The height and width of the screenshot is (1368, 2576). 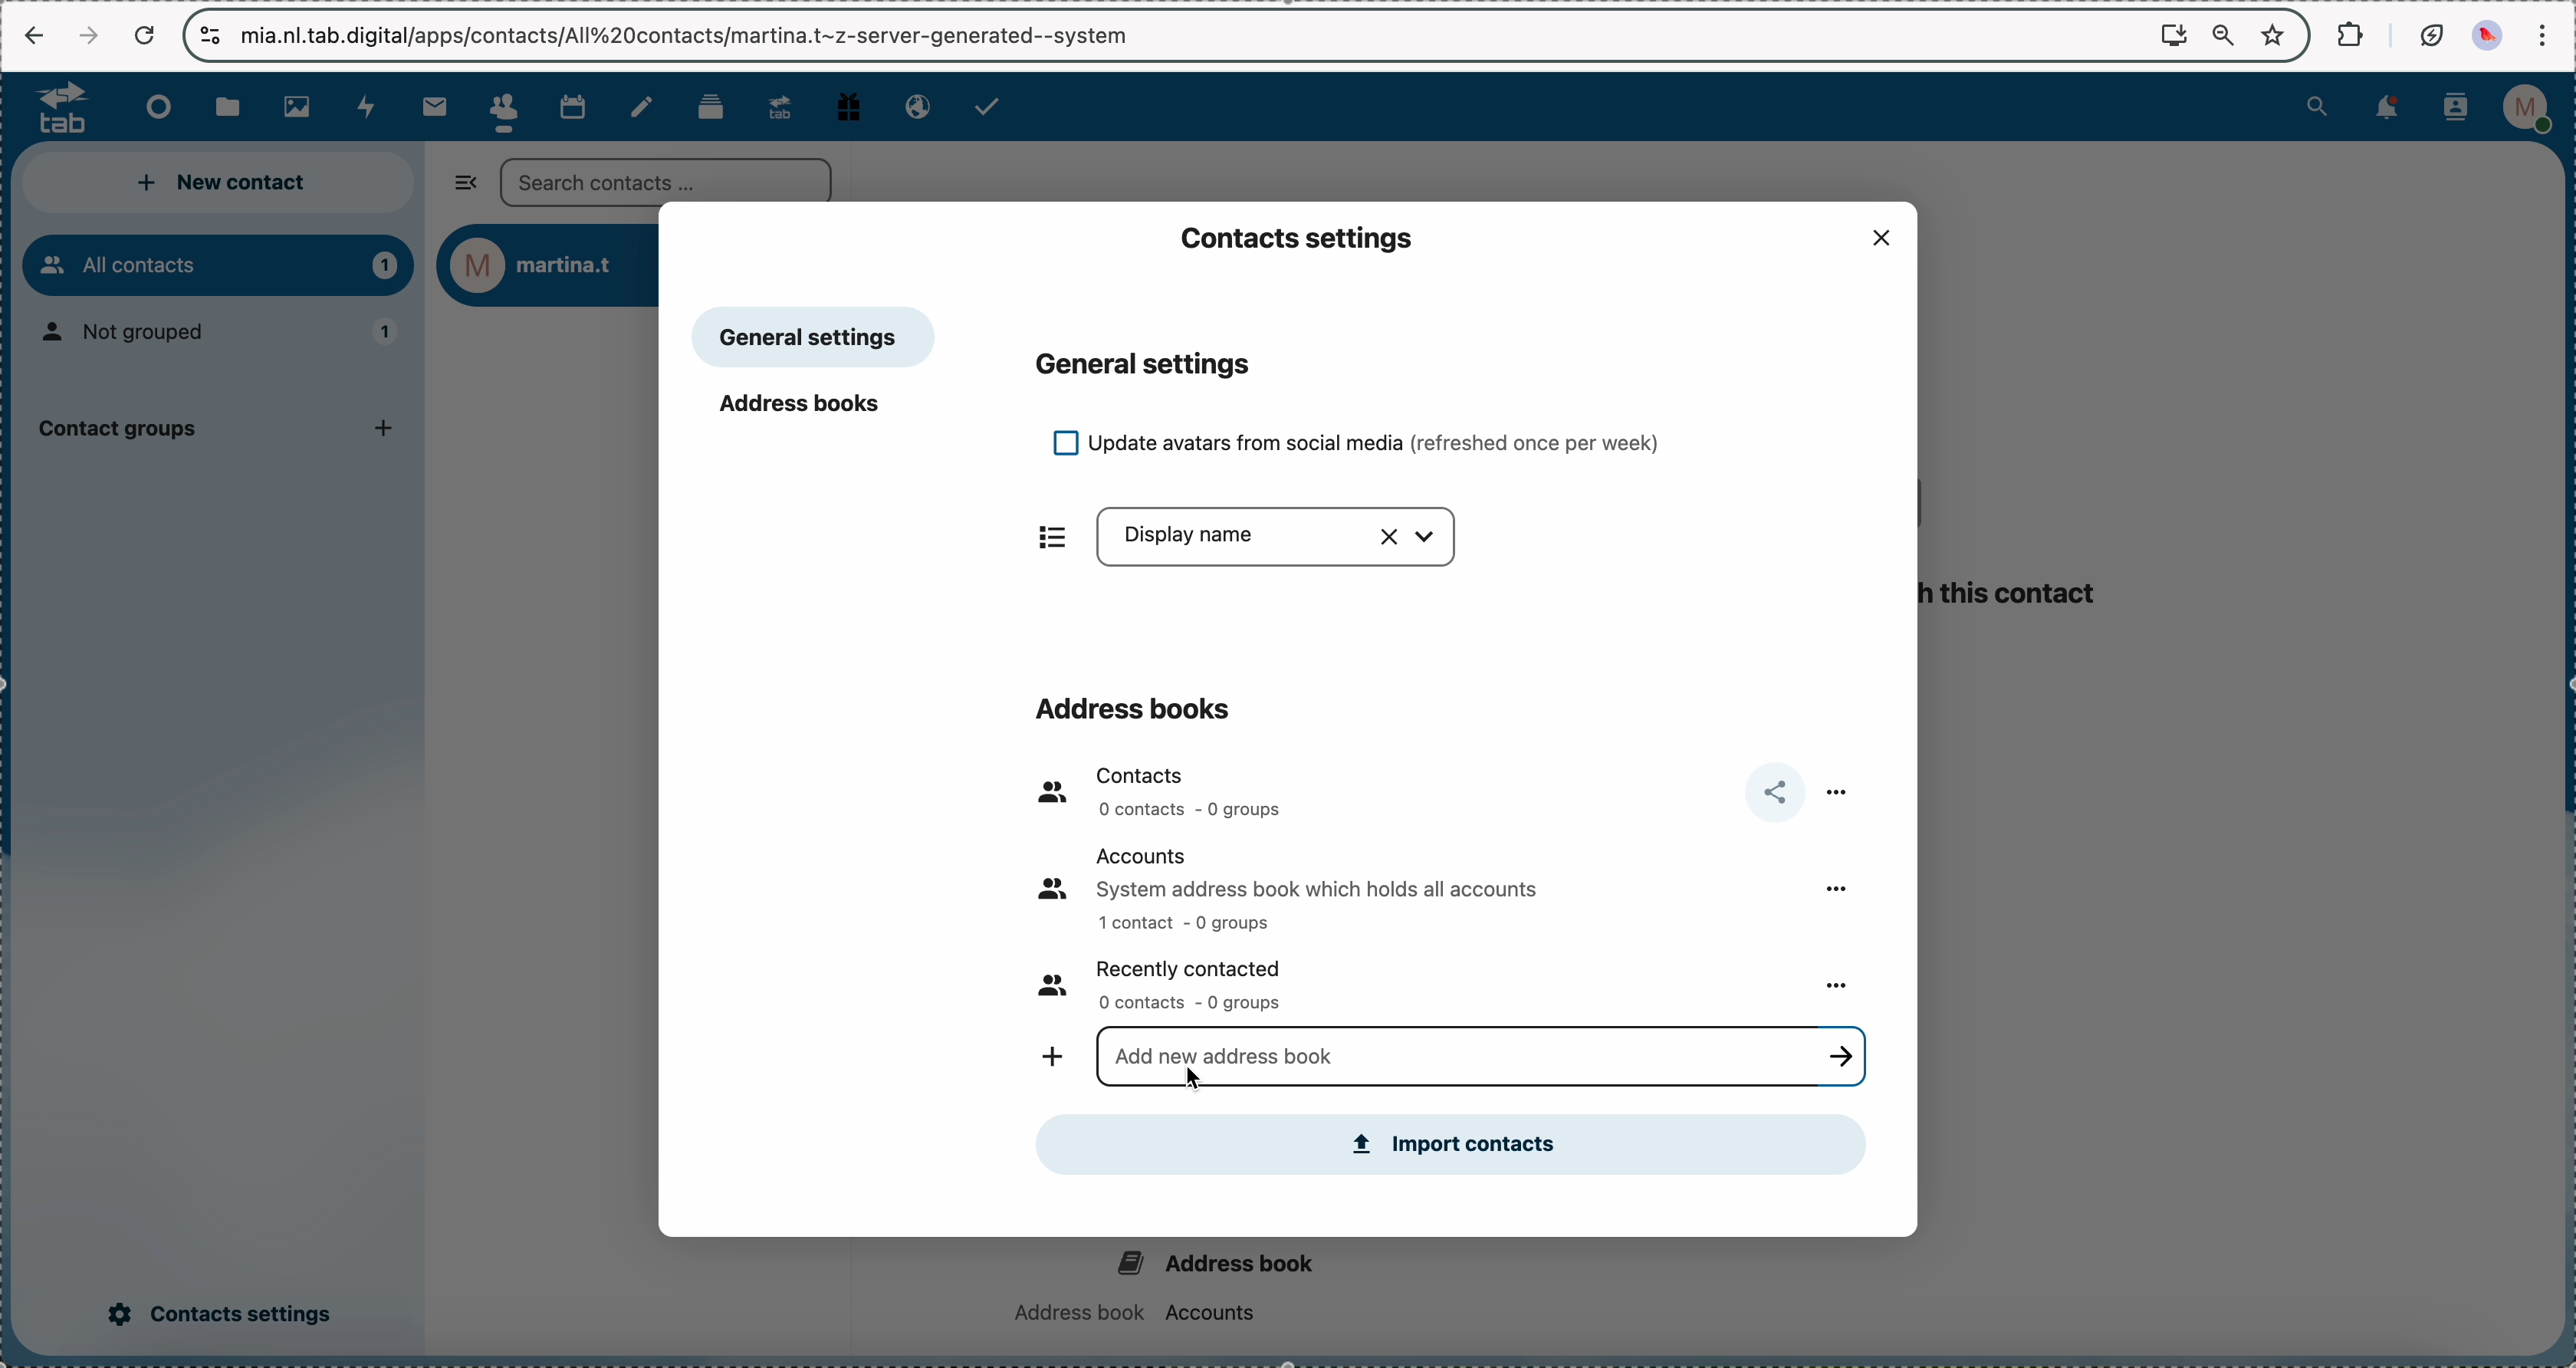 What do you see at coordinates (1375, 443) in the screenshot?
I see `update avatars` at bounding box center [1375, 443].